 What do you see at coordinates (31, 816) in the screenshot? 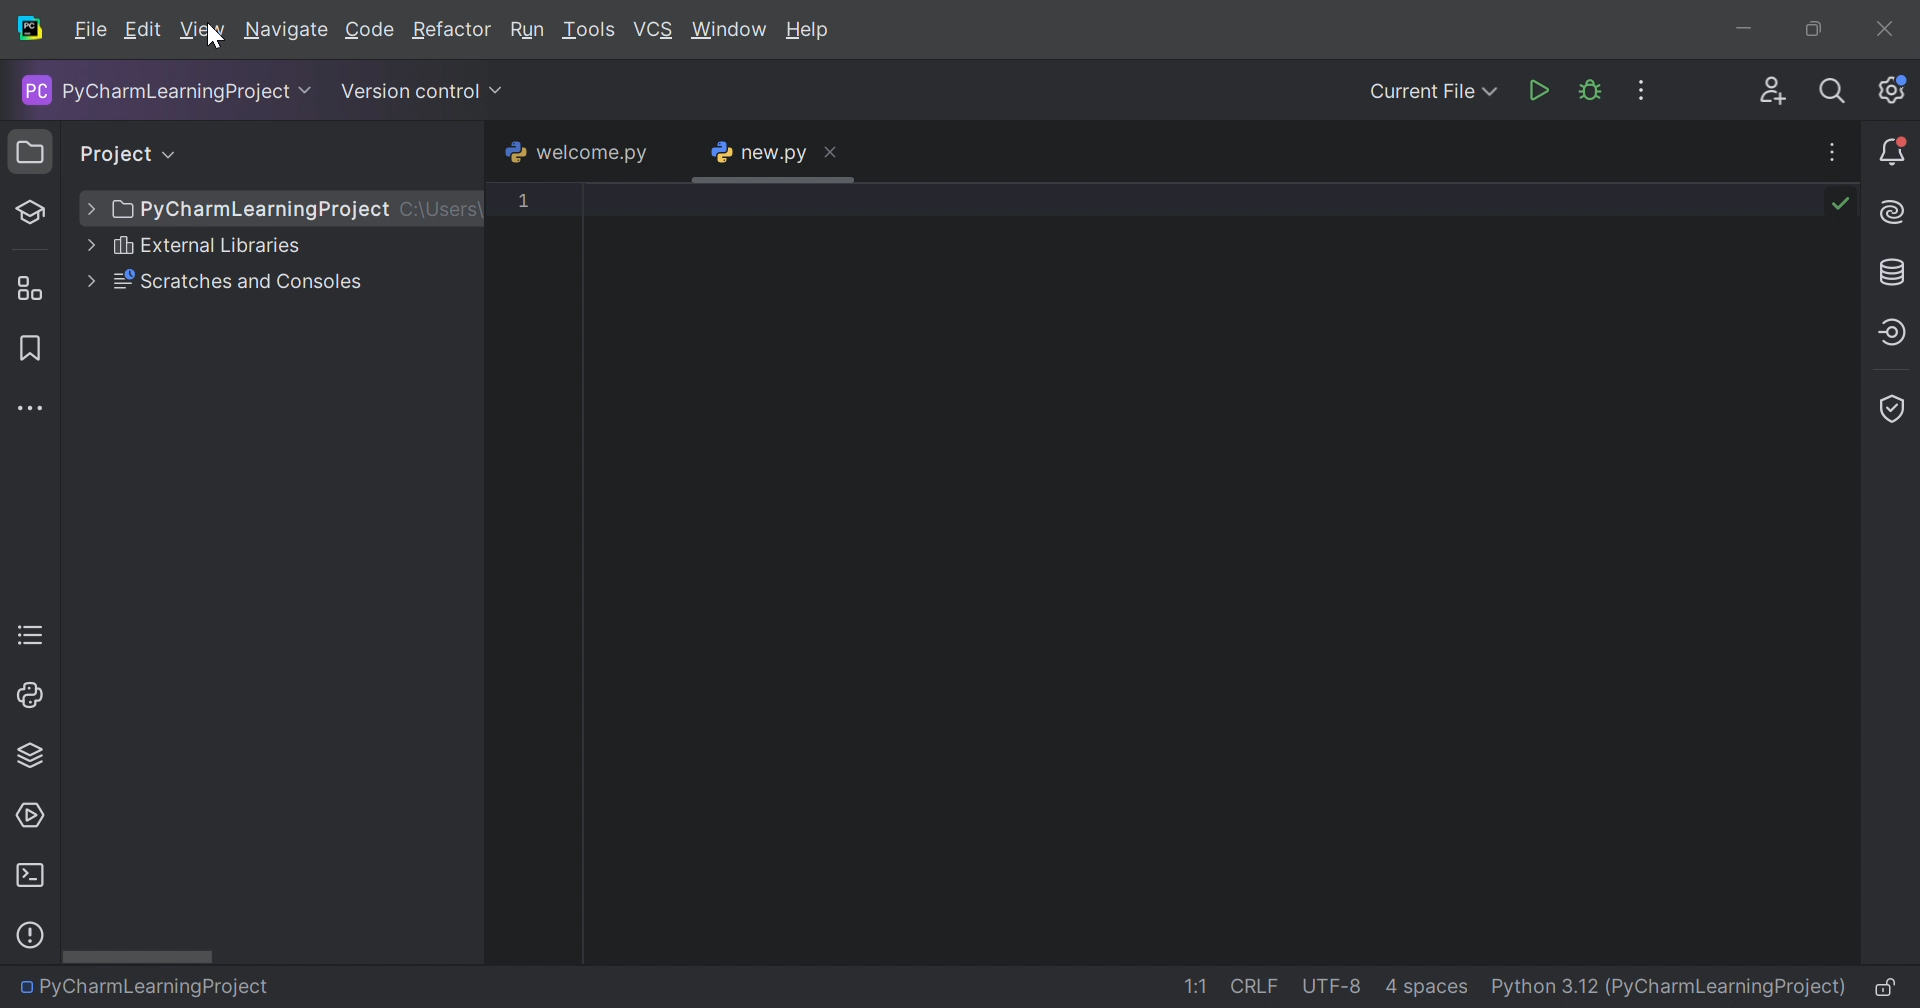
I see `Services` at bounding box center [31, 816].